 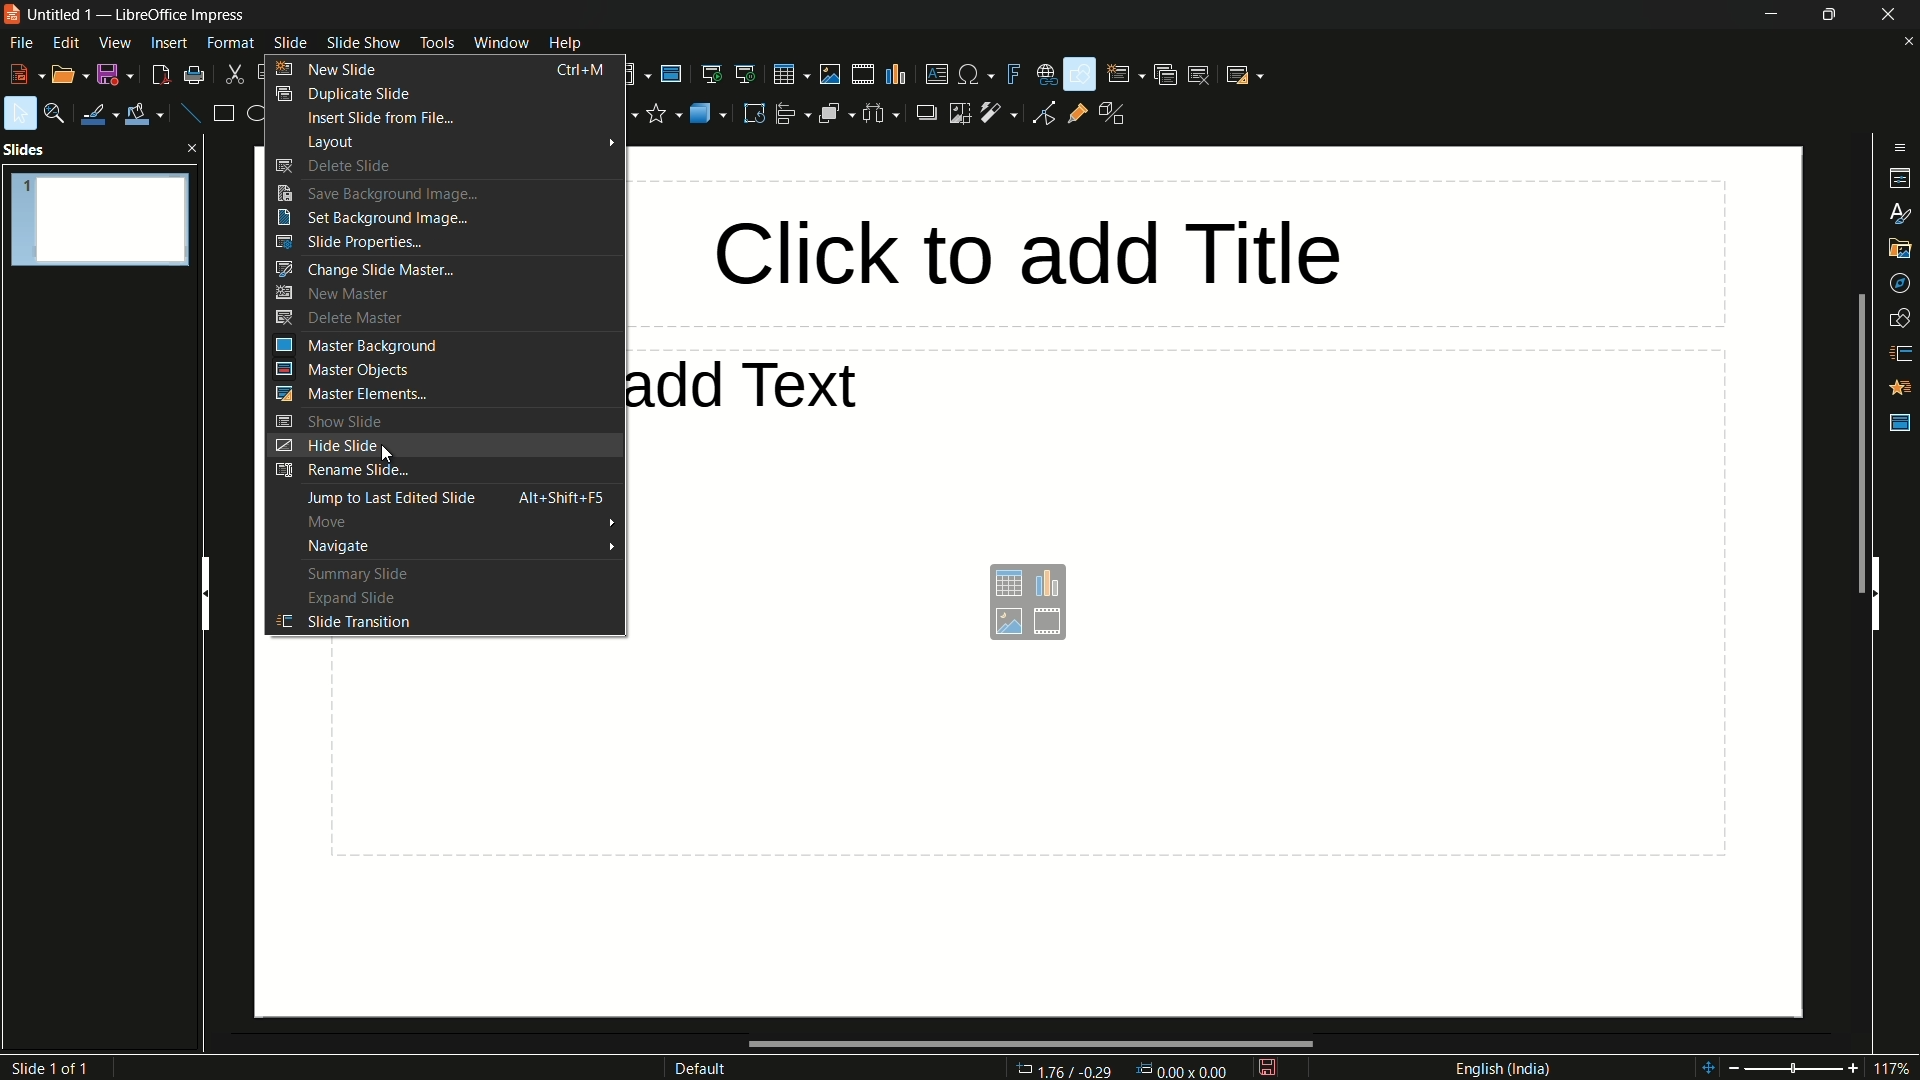 I want to click on maximize, so click(x=1828, y=14).